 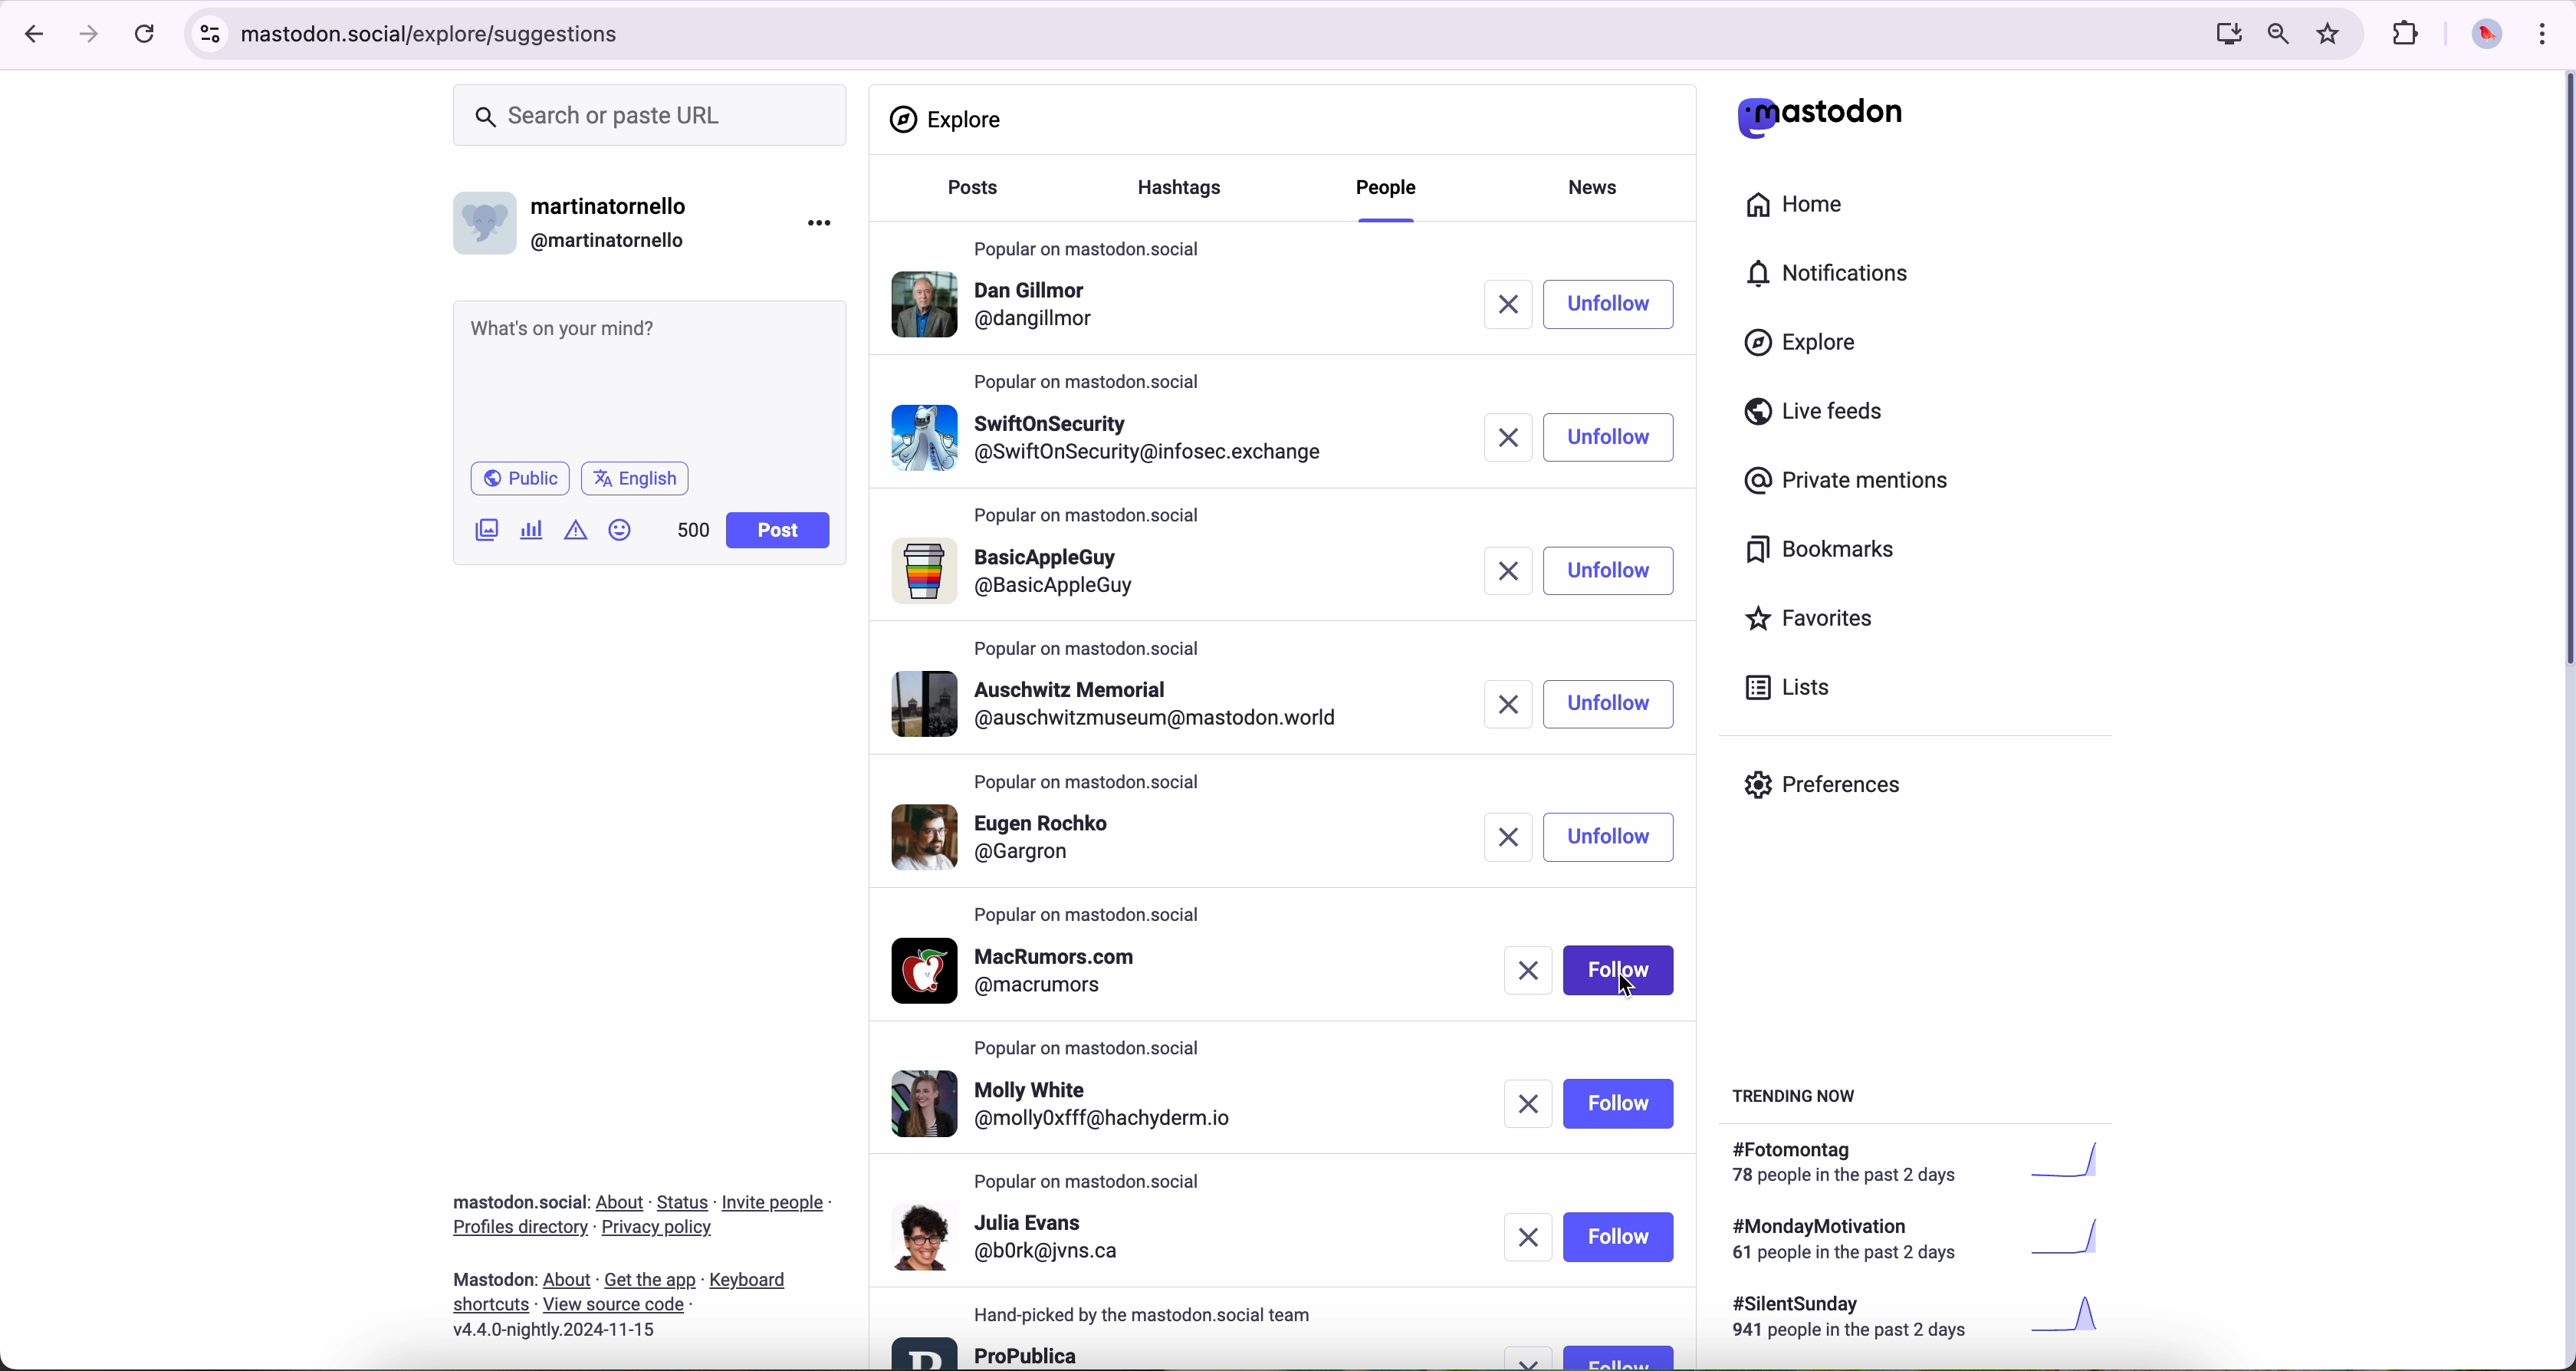 I want to click on 500 characters, so click(x=692, y=529).